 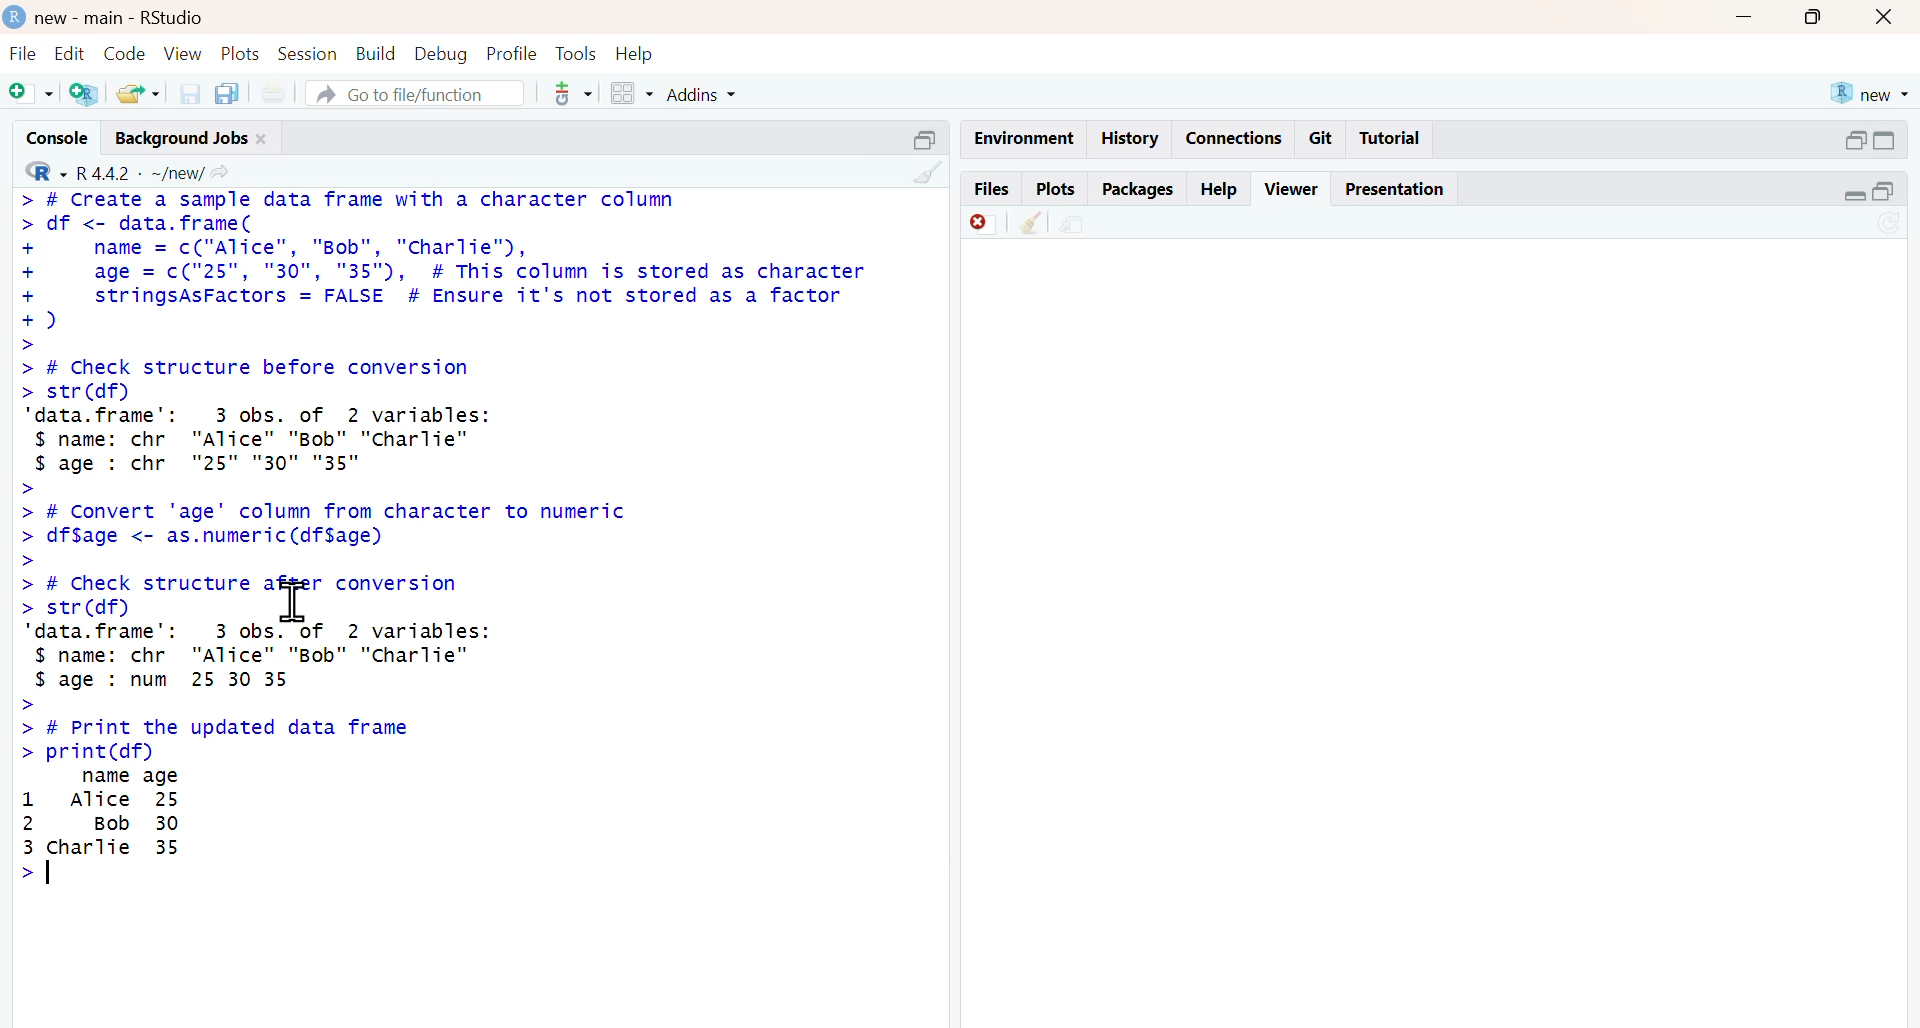 I want to click on file, so click(x=22, y=53).